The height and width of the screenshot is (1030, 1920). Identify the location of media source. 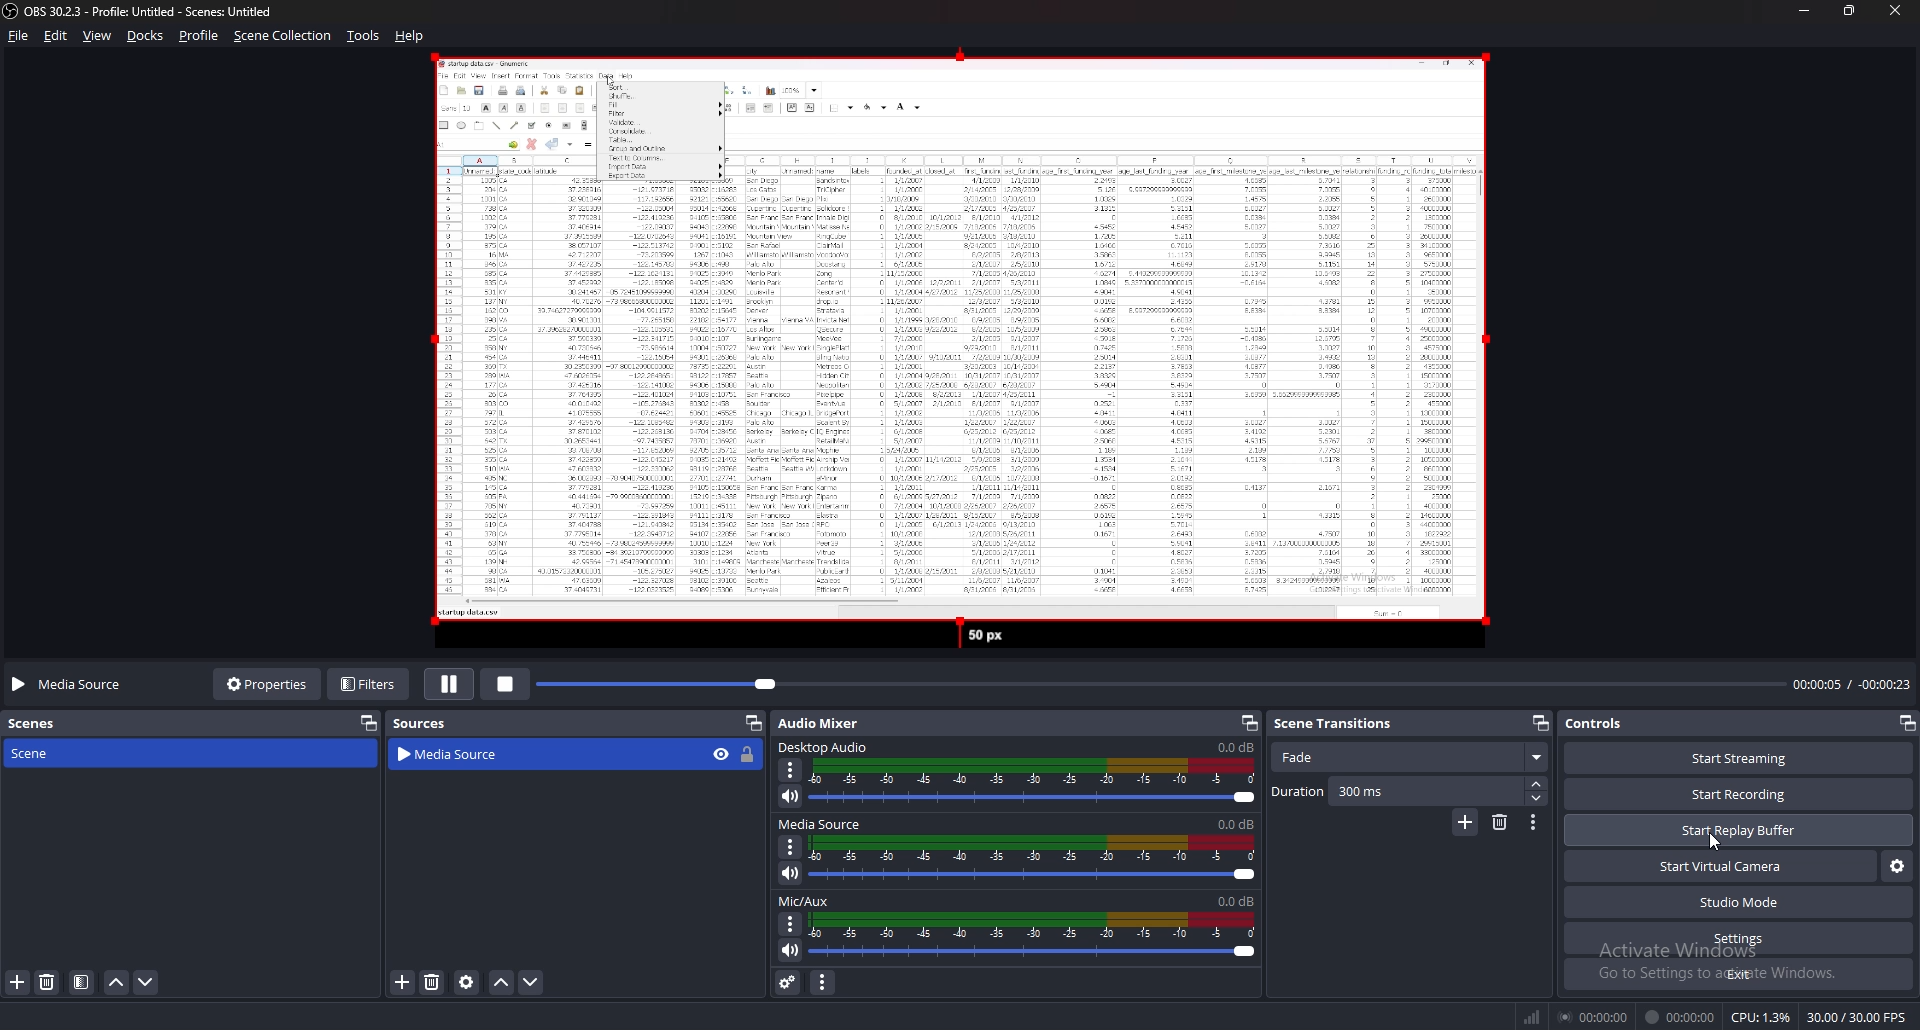
(823, 824).